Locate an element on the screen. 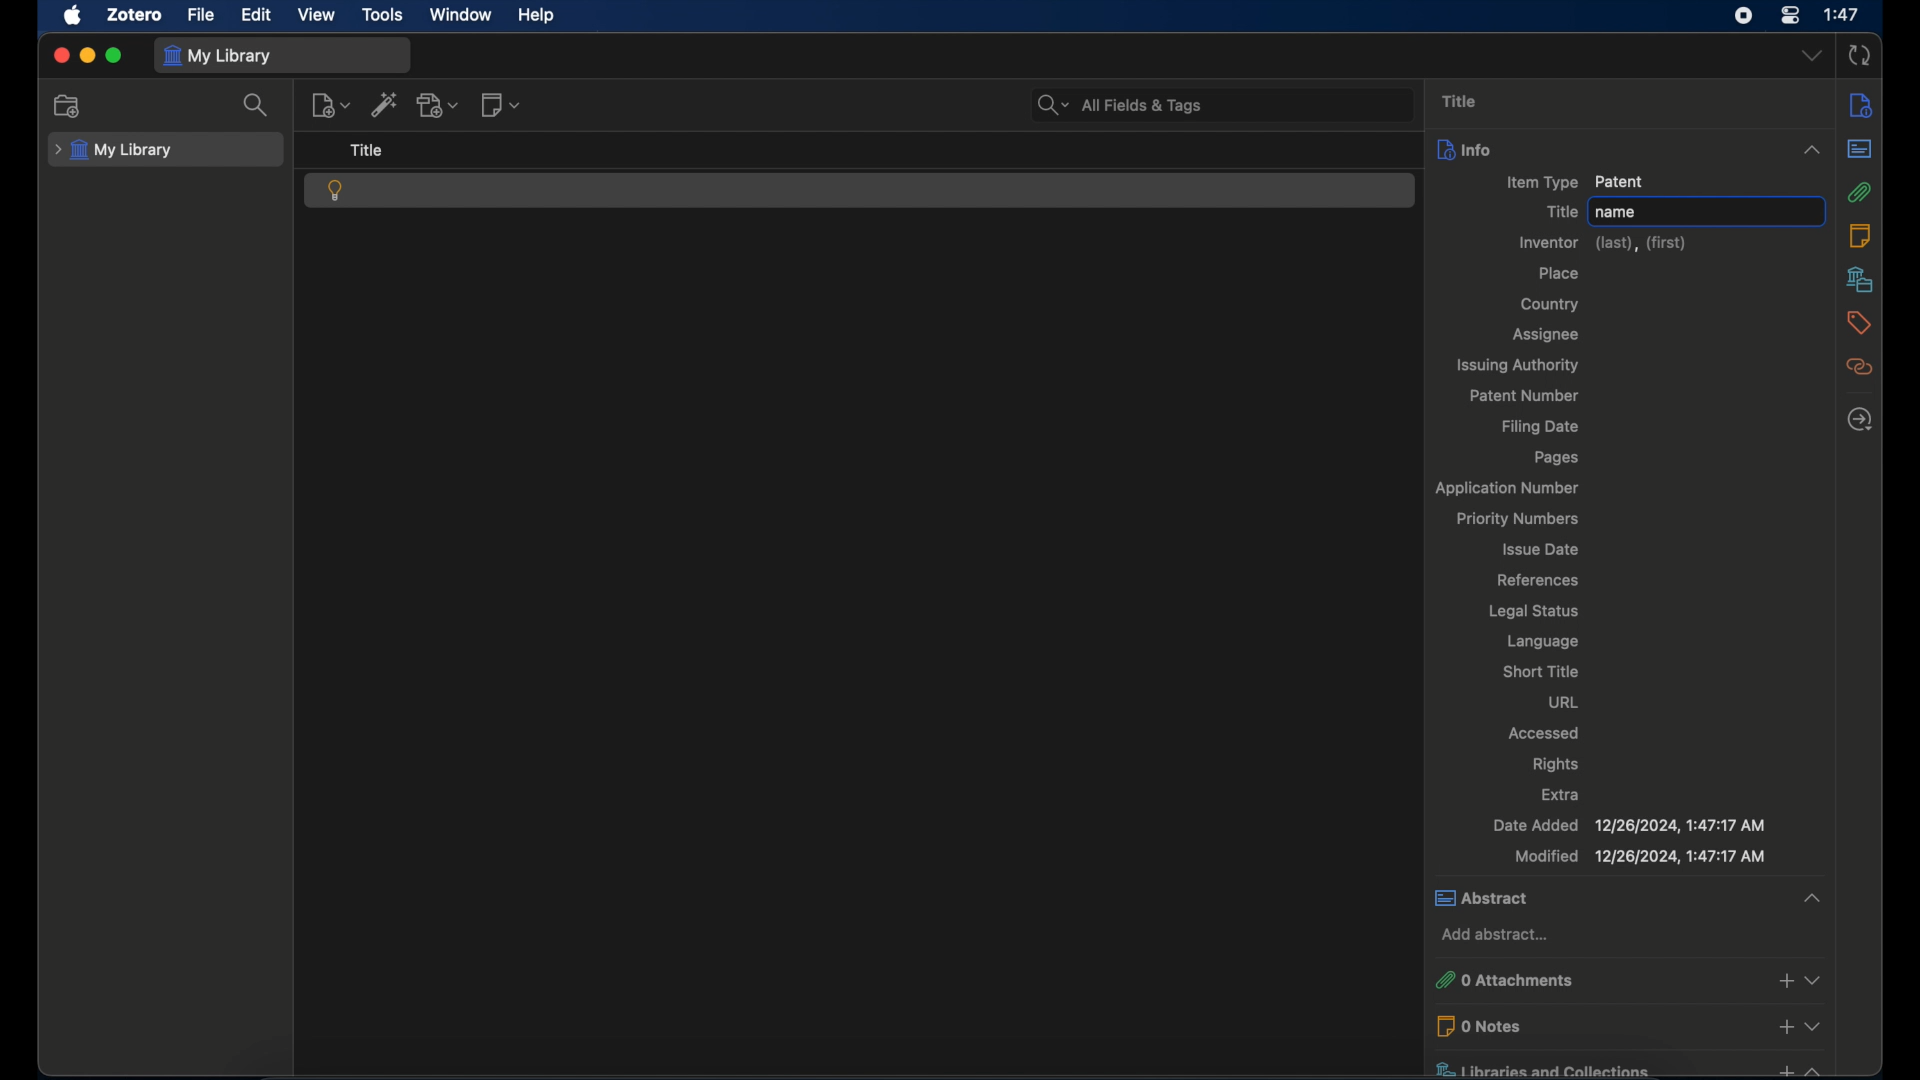  libraries and collections is located at coordinates (1568, 1064).